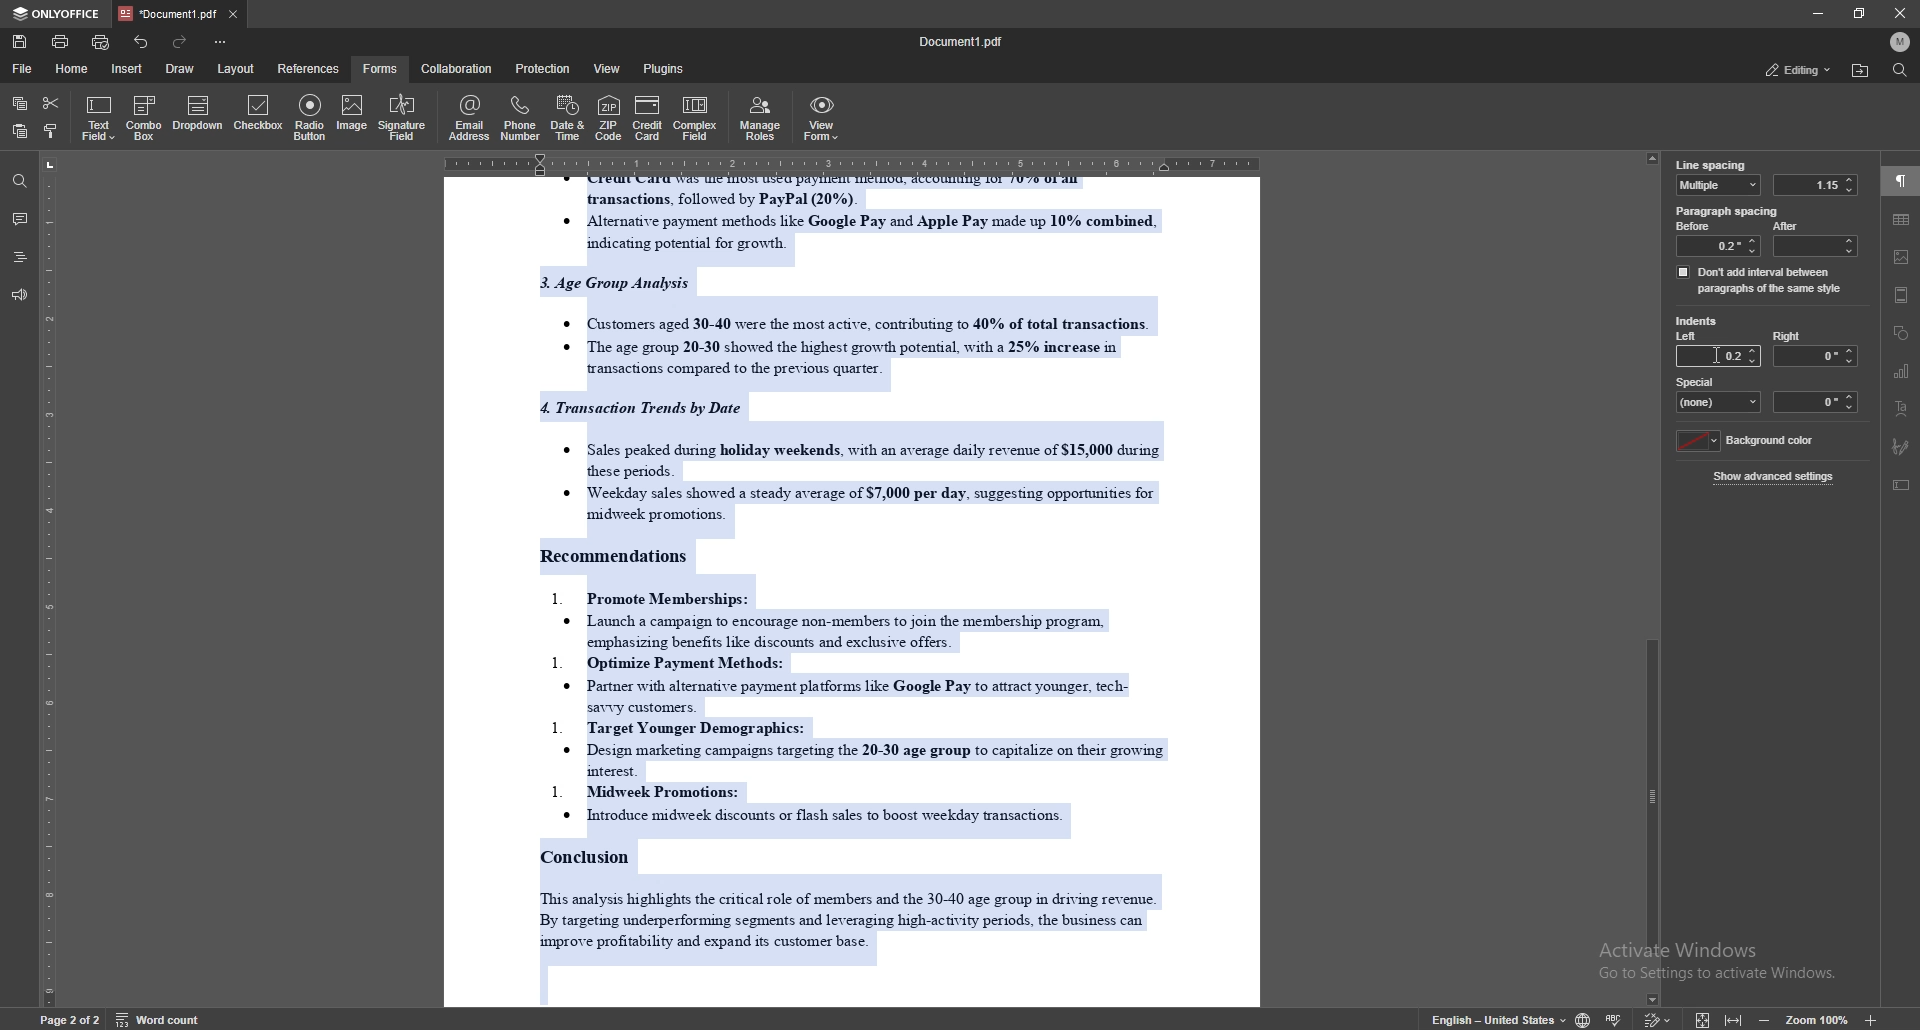 The image size is (1920, 1030). I want to click on before: 0.2, so click(1716, 238).